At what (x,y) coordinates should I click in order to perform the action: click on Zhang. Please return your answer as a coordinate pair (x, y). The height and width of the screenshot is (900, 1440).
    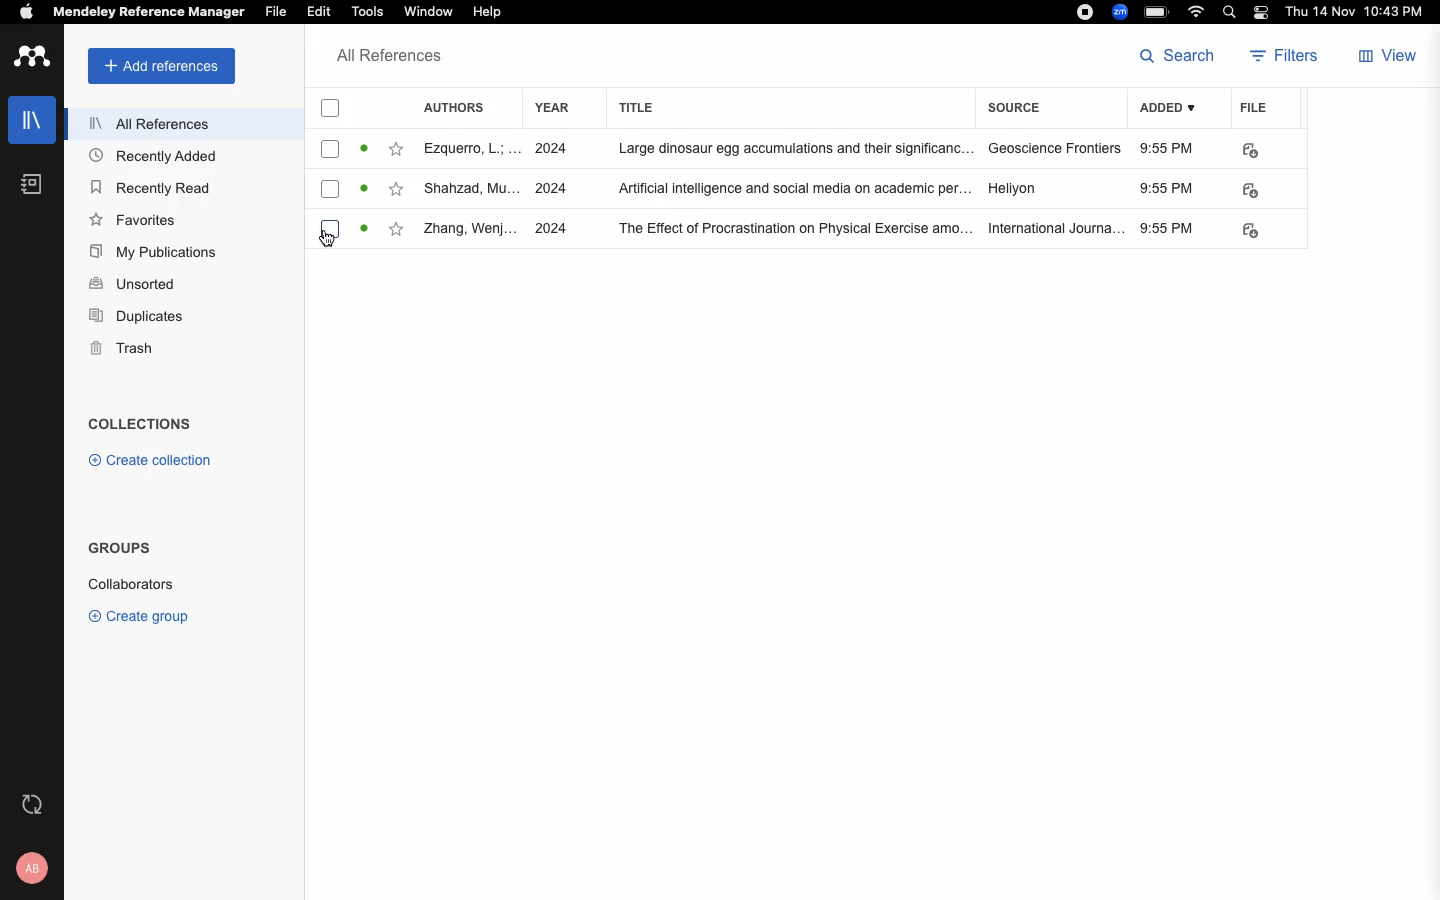
    Looking at the image, I should click on (470, 230).